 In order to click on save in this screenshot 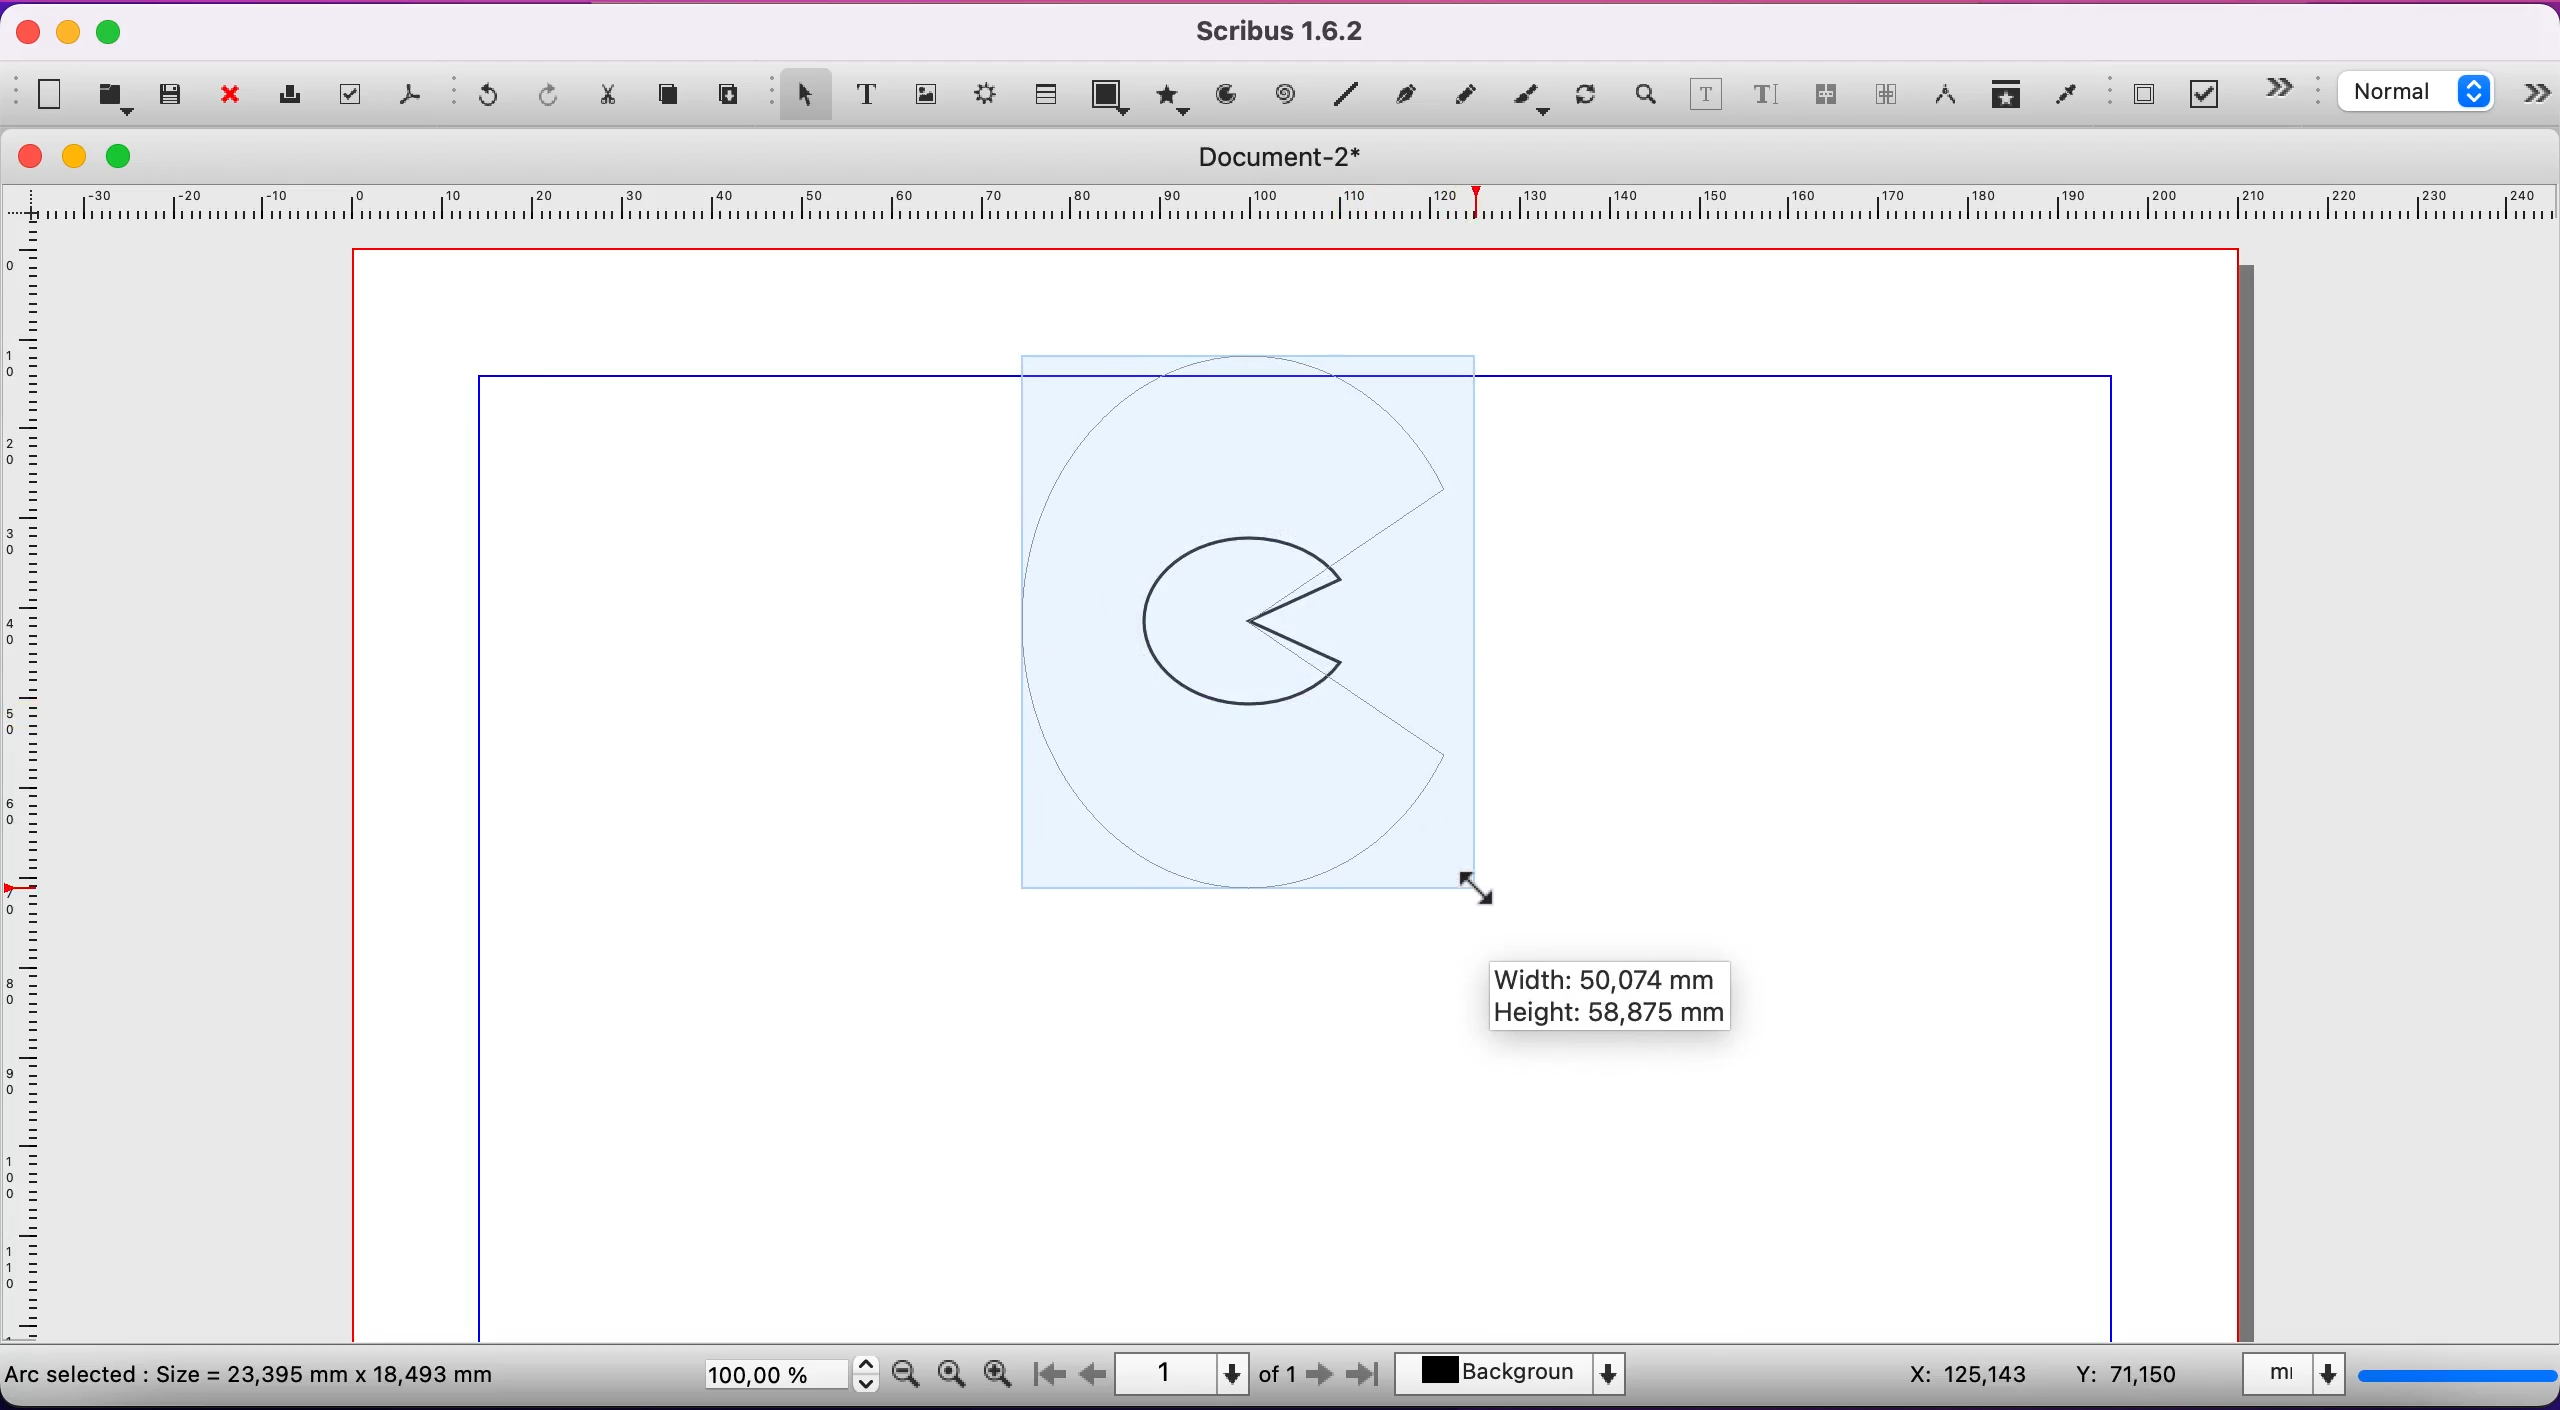, I will do `click(172, 95)`.